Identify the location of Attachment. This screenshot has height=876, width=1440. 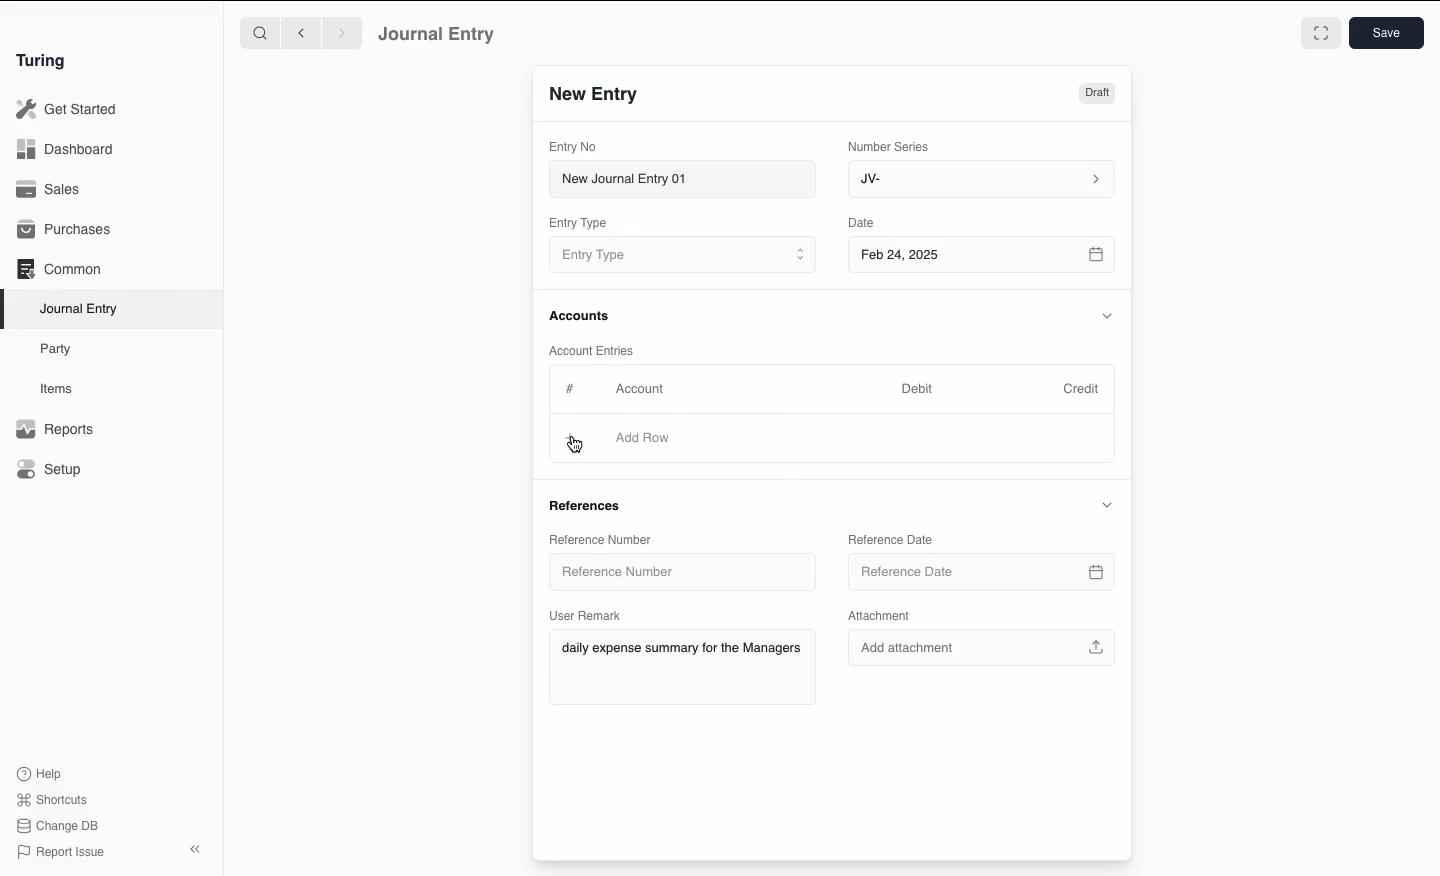
(881, 615).